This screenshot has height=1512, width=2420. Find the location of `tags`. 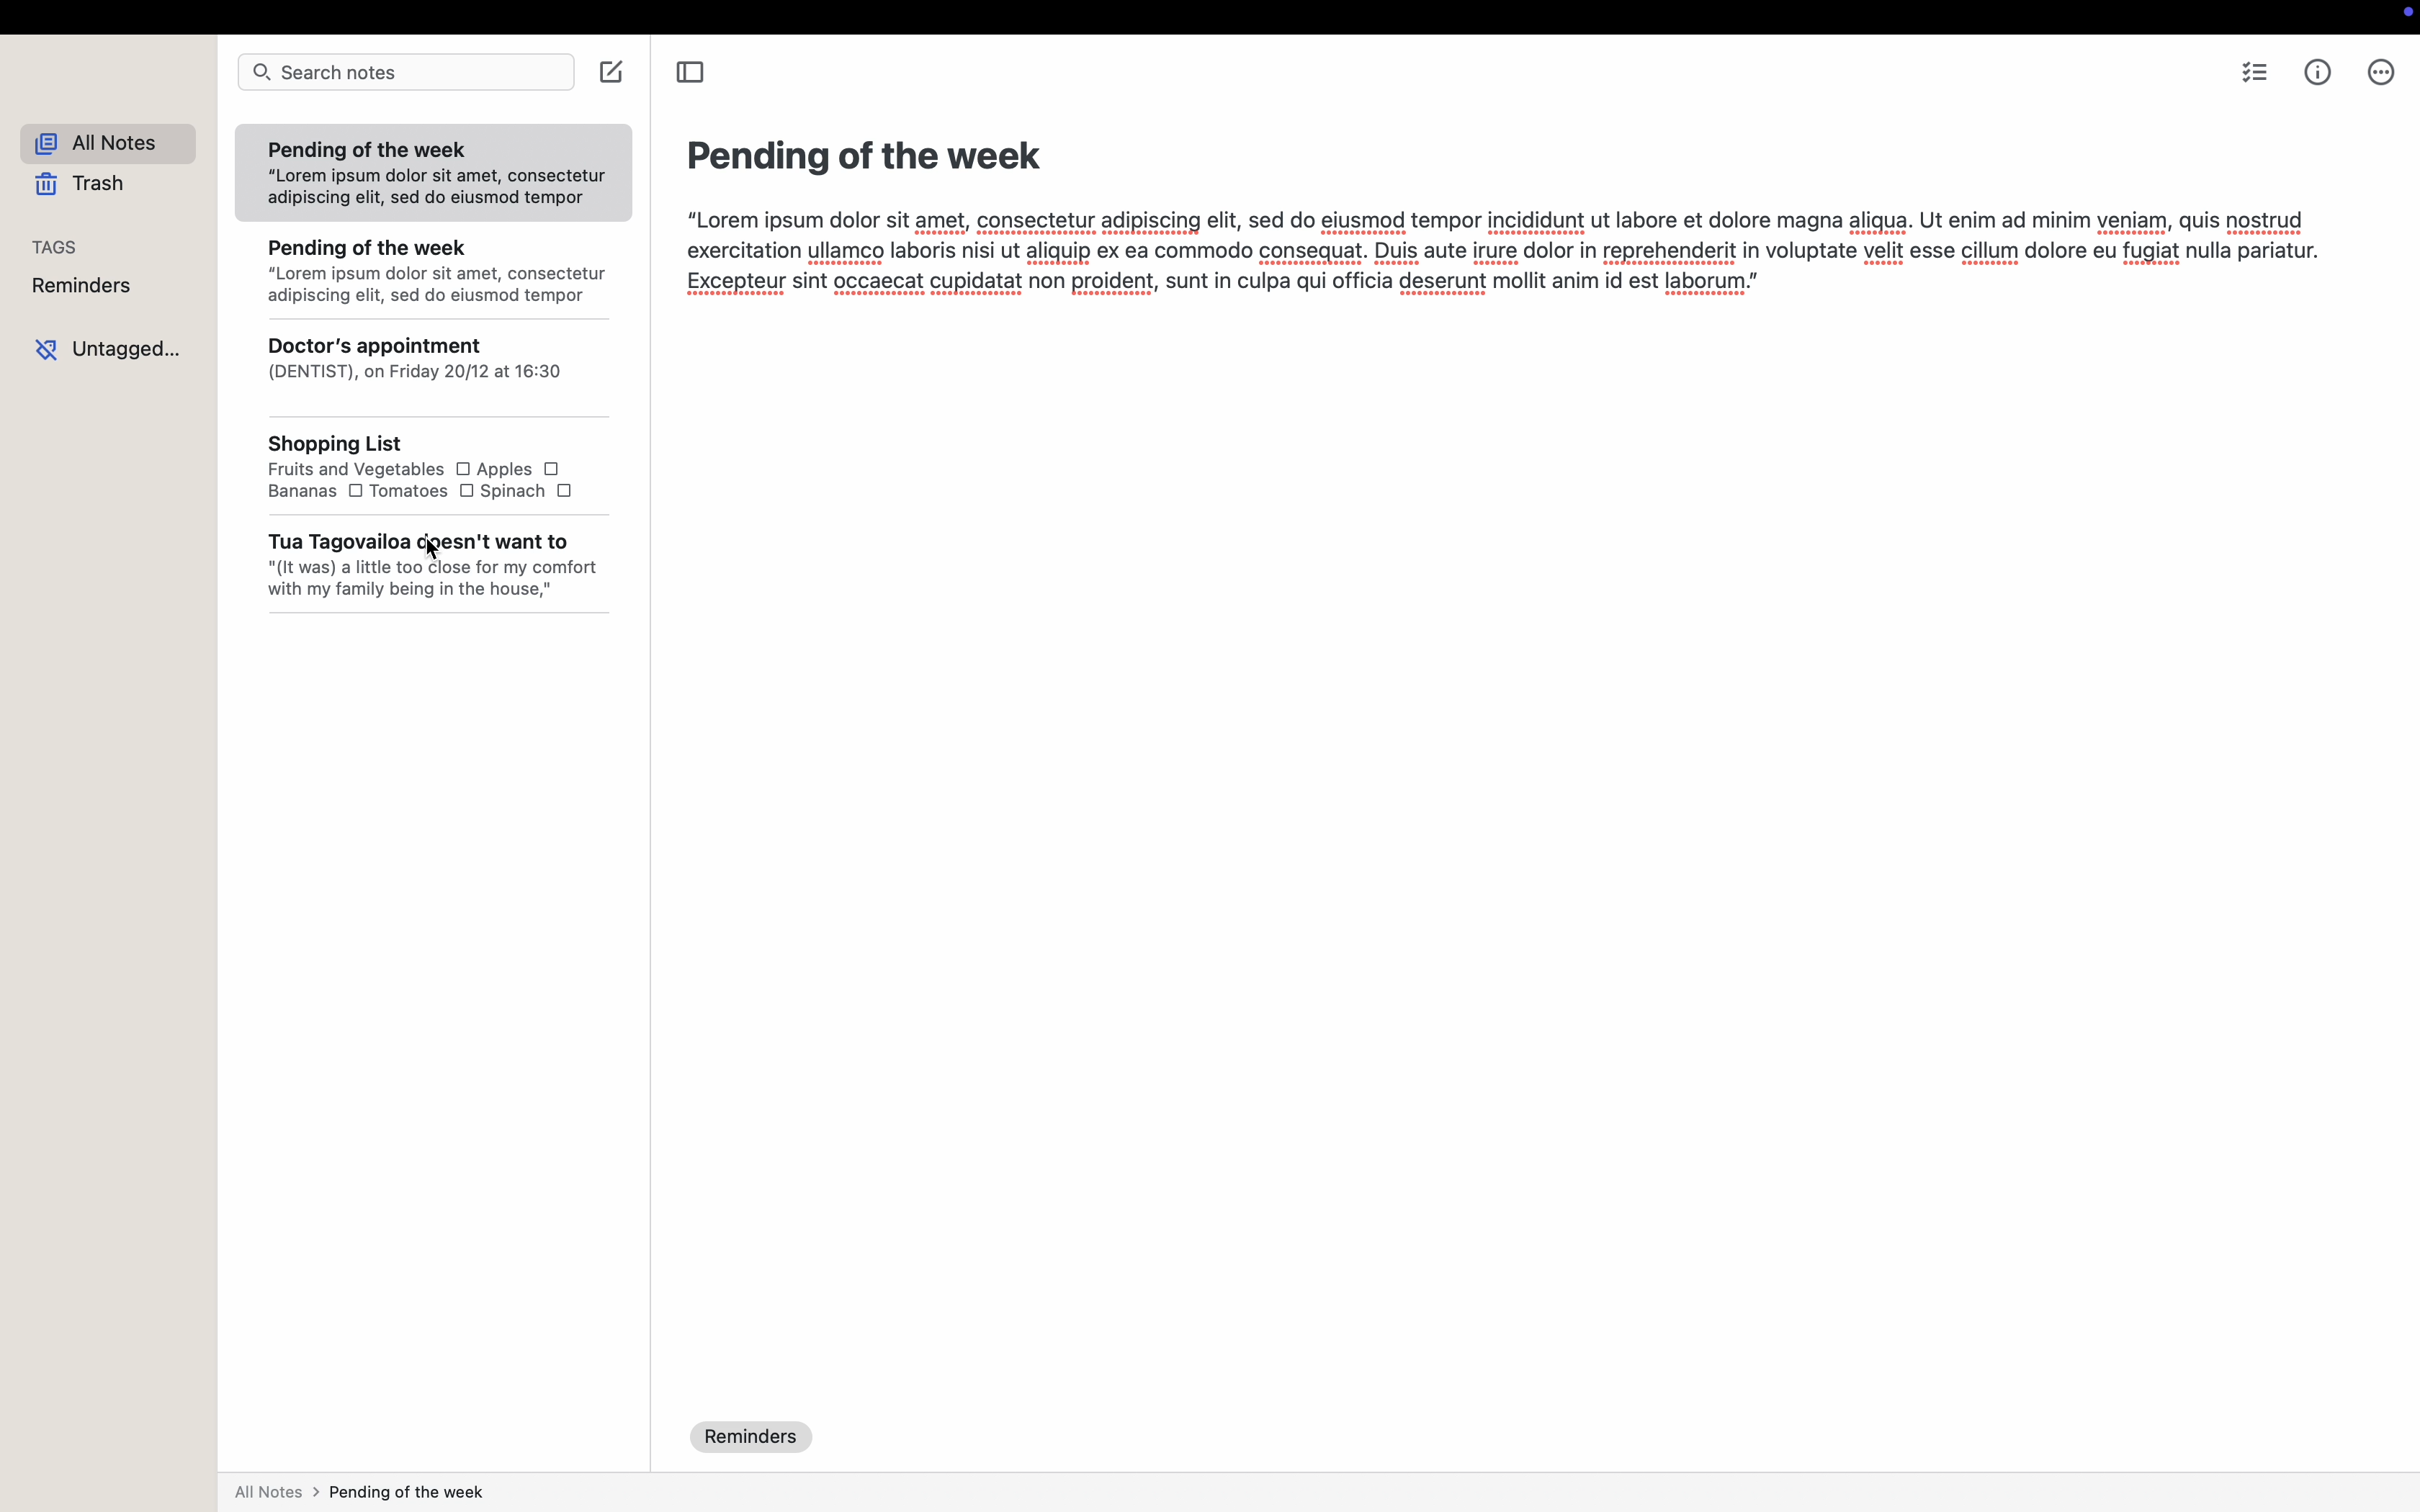

tags is located at coordinates (62, 246).